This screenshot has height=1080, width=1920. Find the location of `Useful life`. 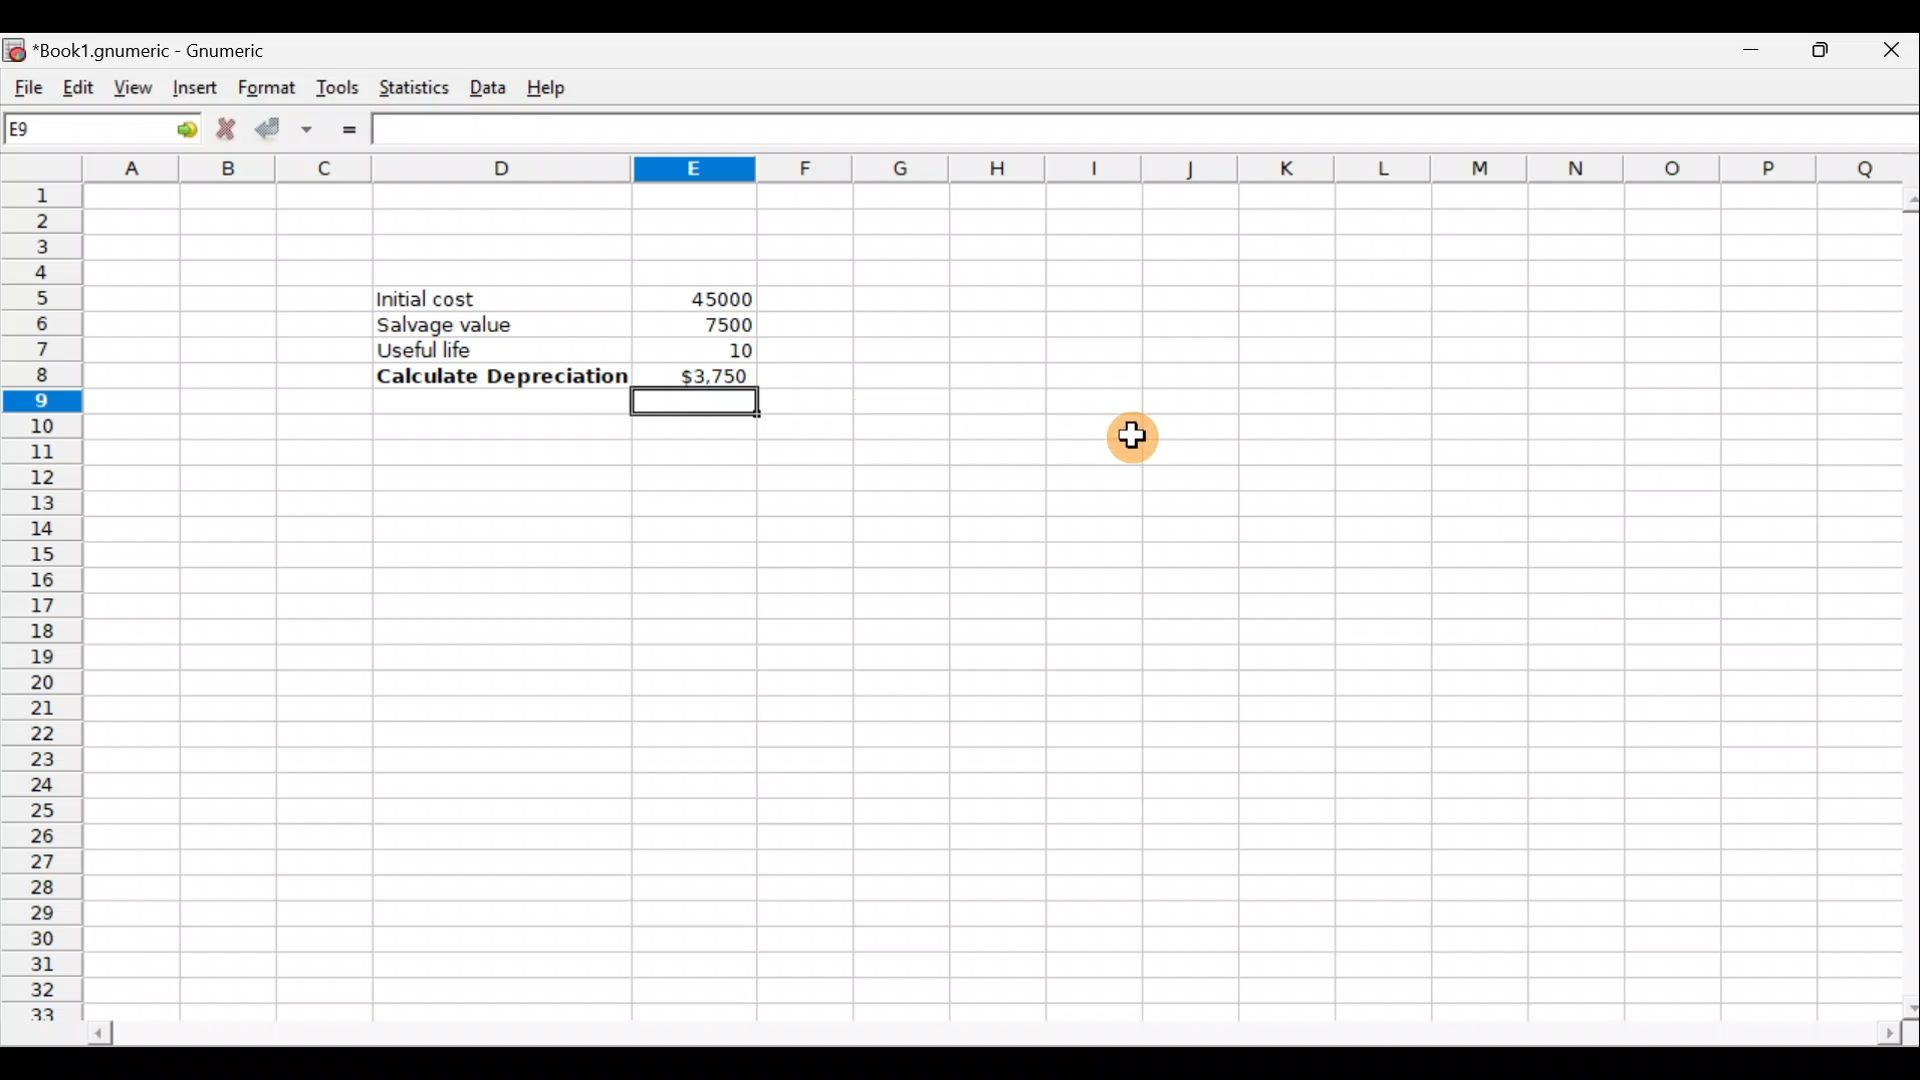

Useful life is located at coordinates (491, 349).